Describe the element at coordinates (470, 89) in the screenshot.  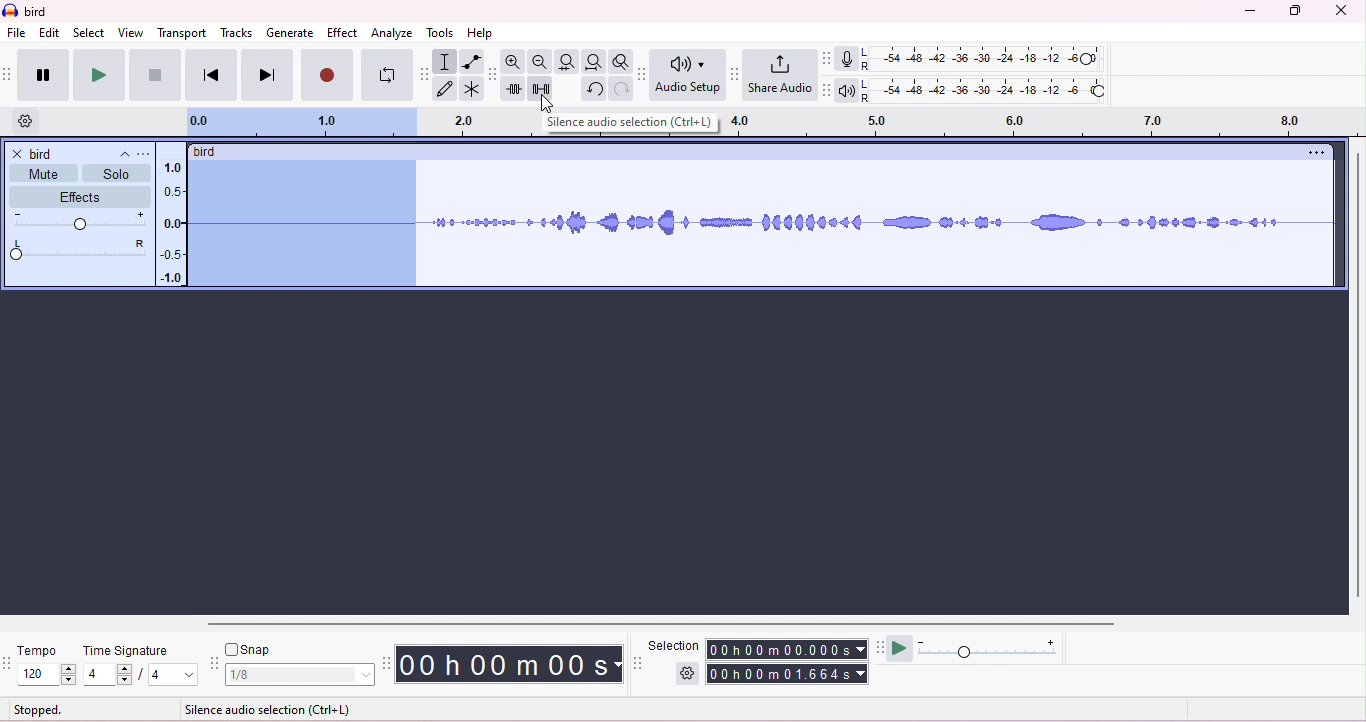
I see `multi ` at that location.